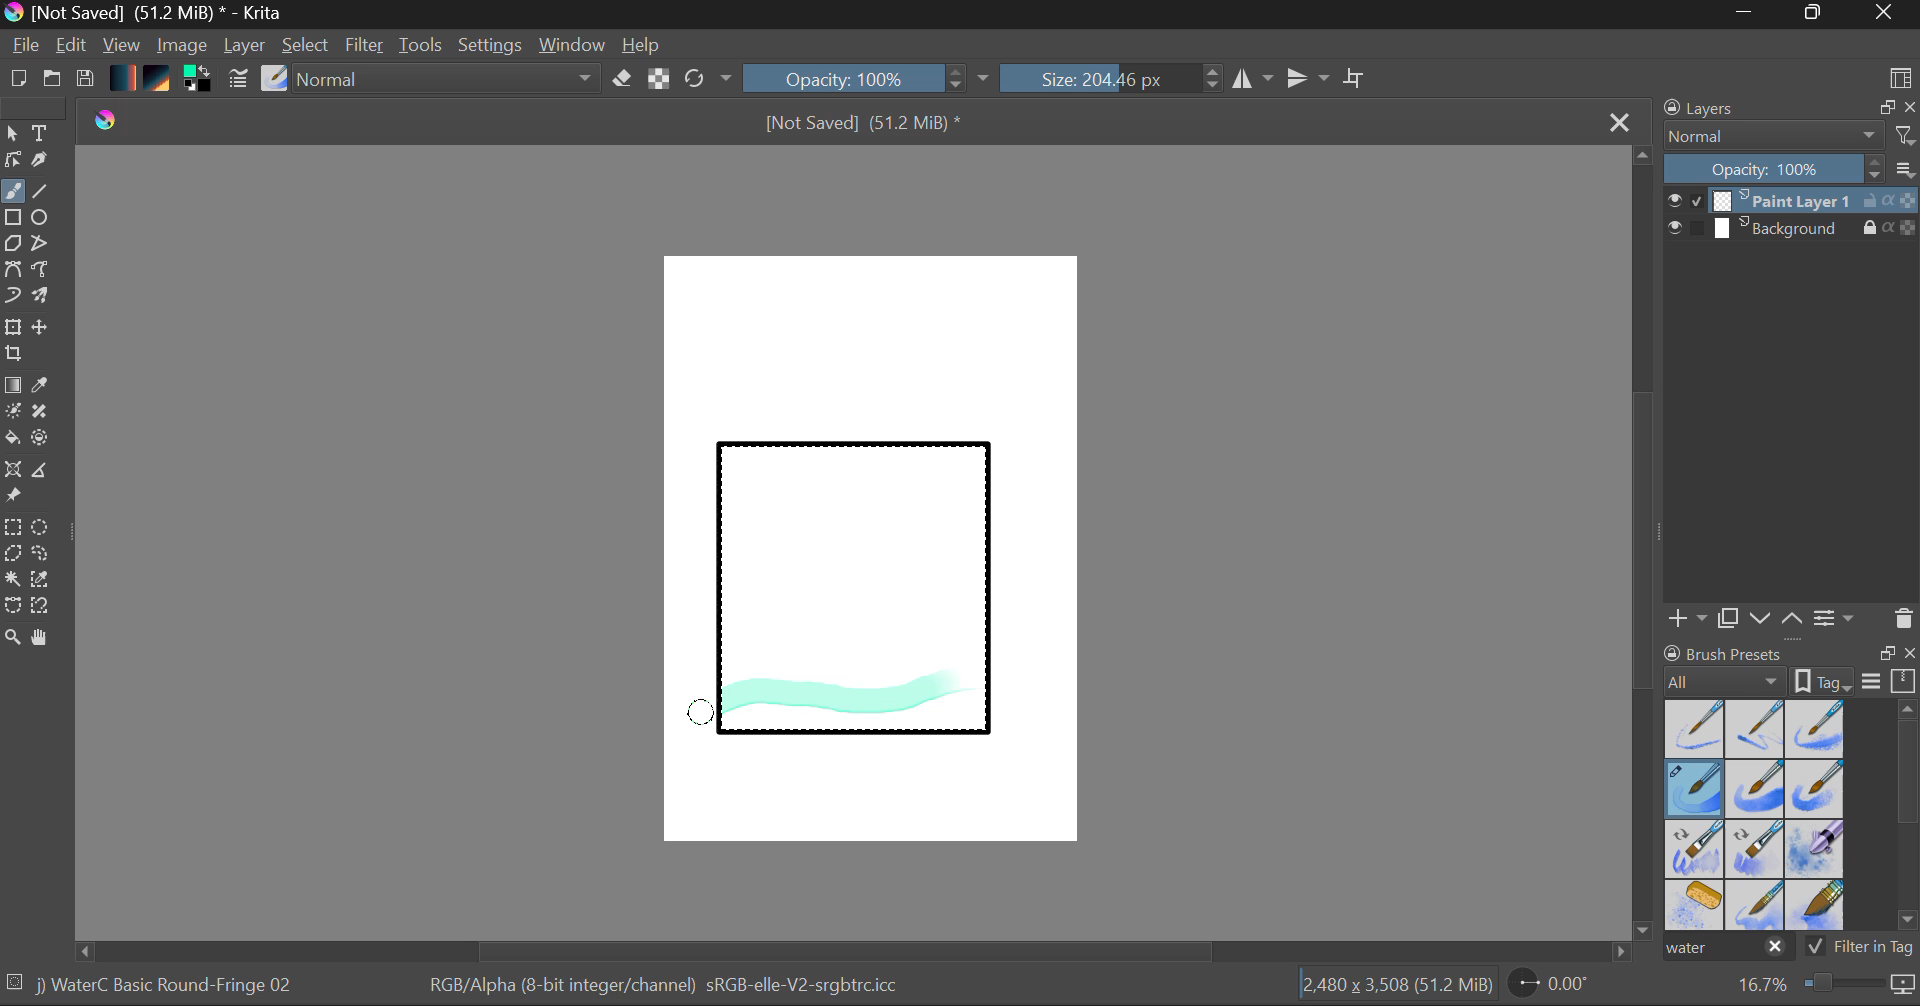 The width and height of the screenshot is (1920, 1006). What do you see at coordinates (1793, 203) in the screenshot?
I see `Layer 1` at bounding box center [1793, 203].